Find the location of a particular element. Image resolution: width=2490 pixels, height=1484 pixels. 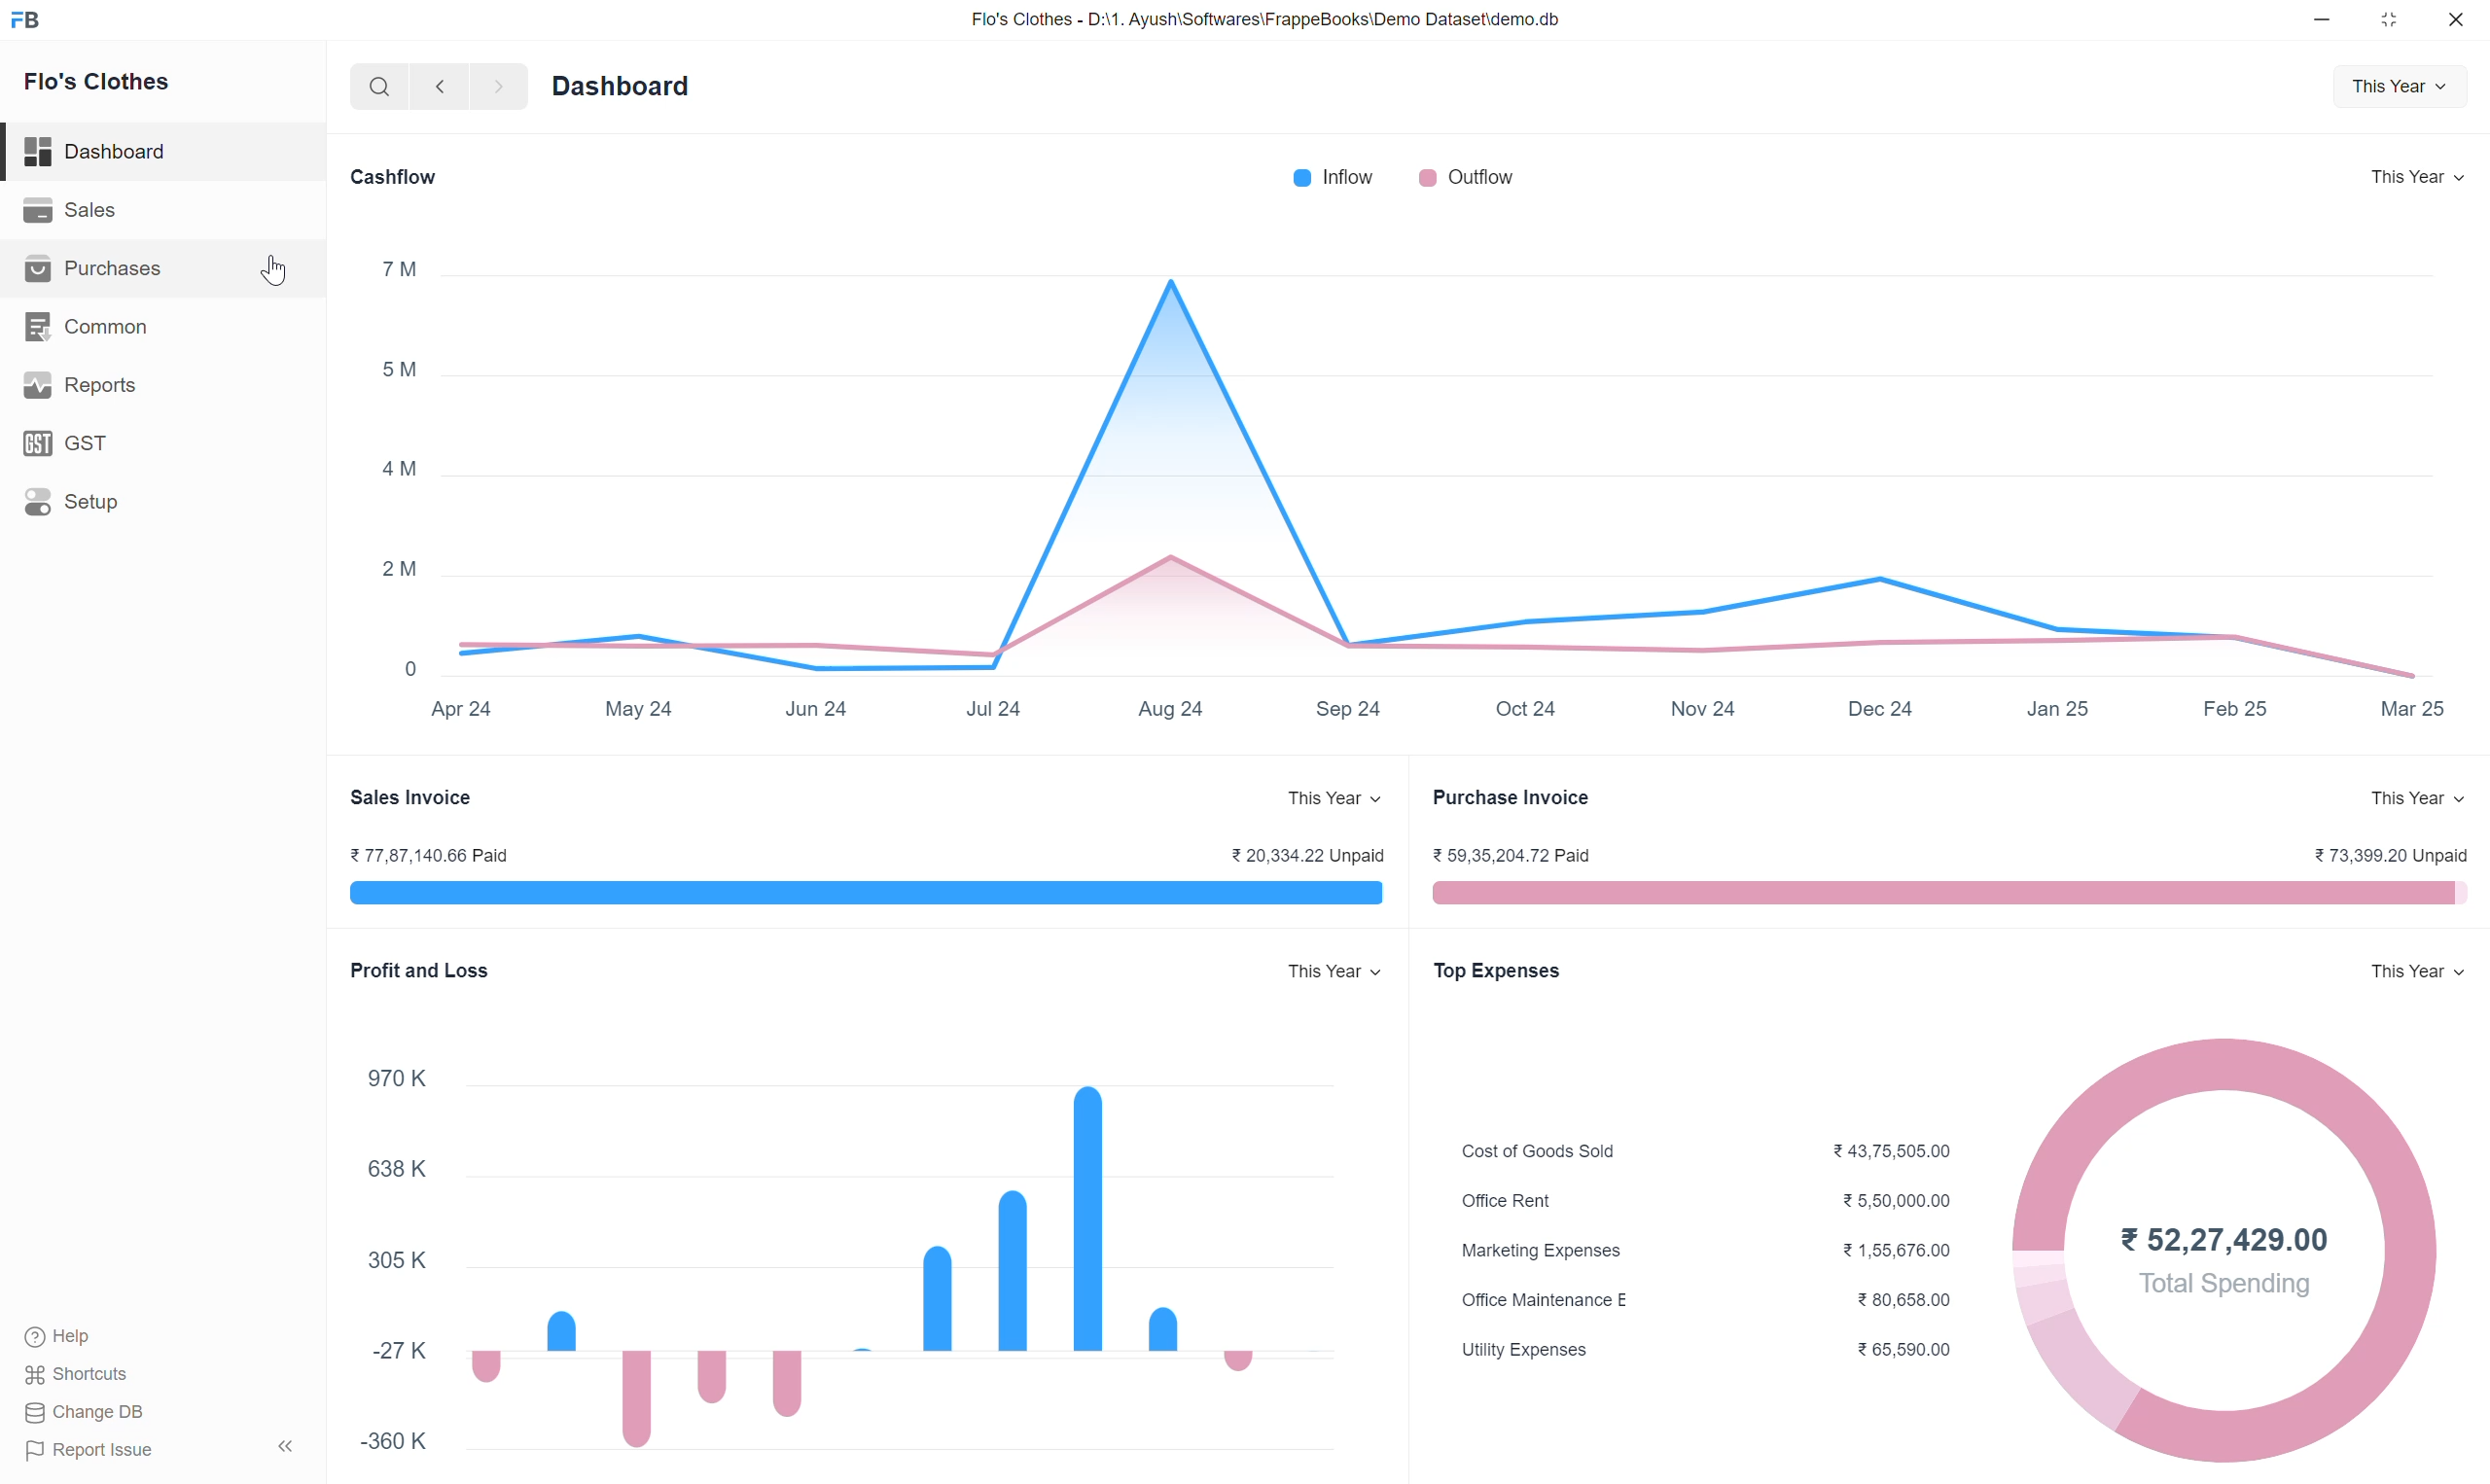

Cashflow is located at coordinates (392, 177).